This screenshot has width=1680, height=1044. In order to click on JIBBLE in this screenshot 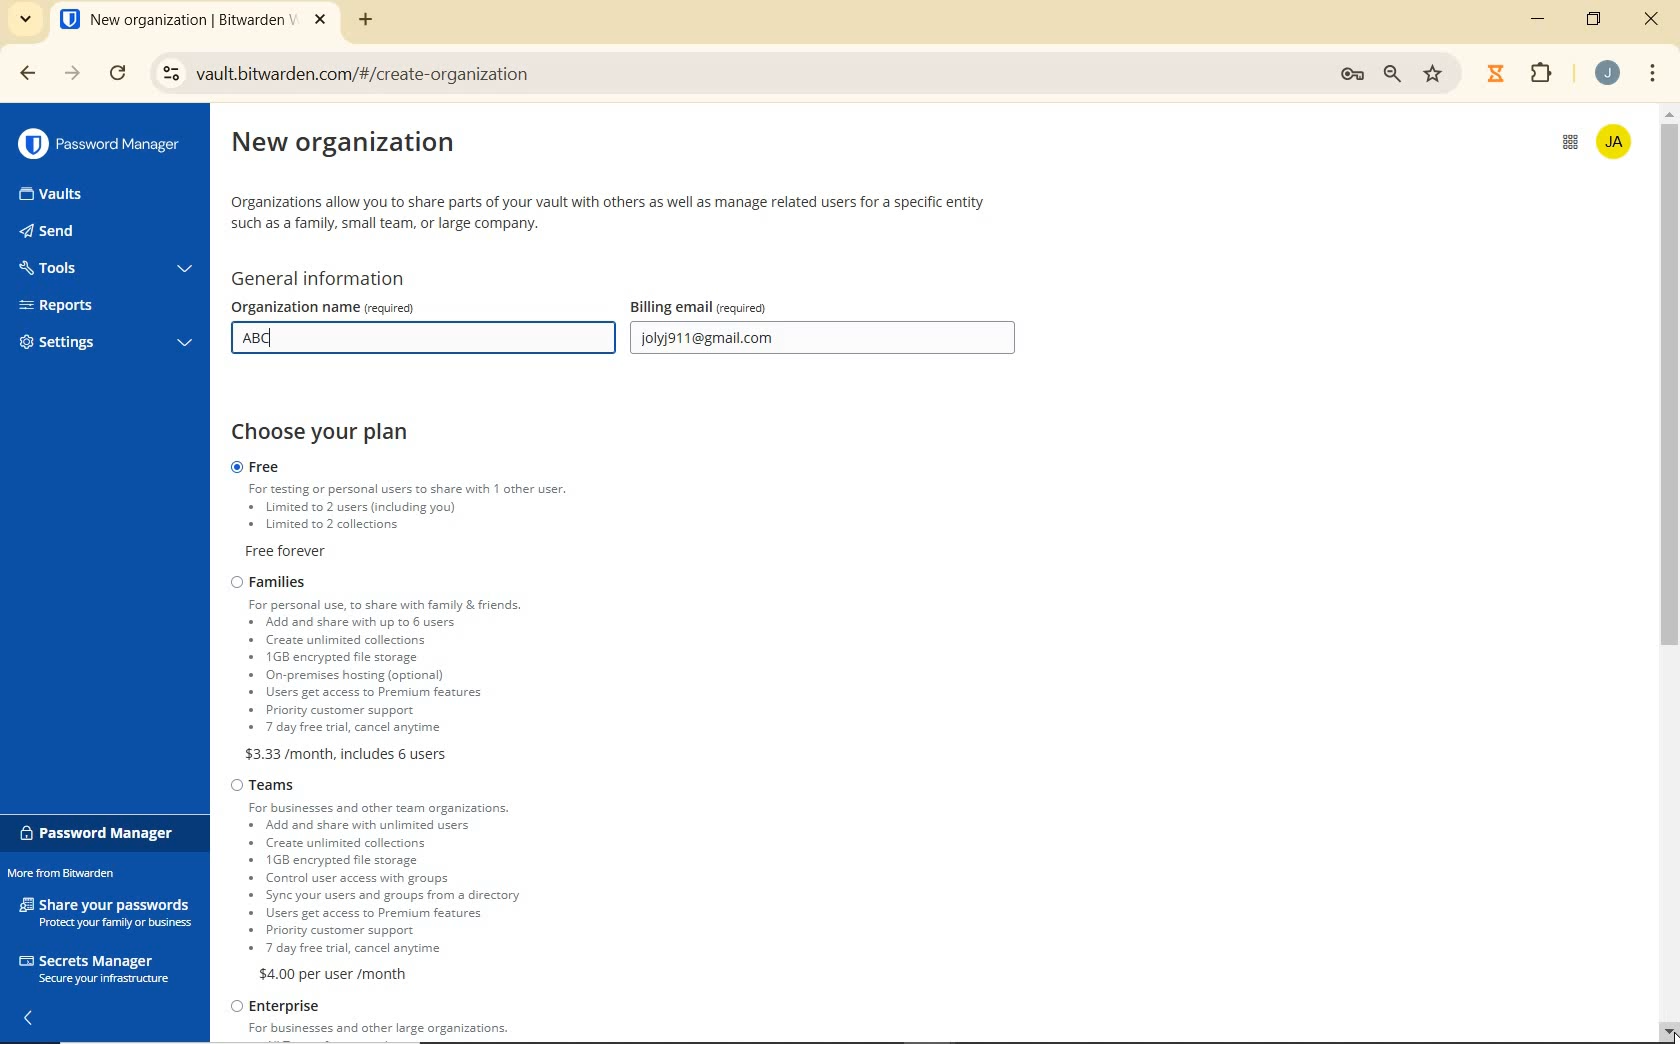, I will do `click(1495, 71)`.